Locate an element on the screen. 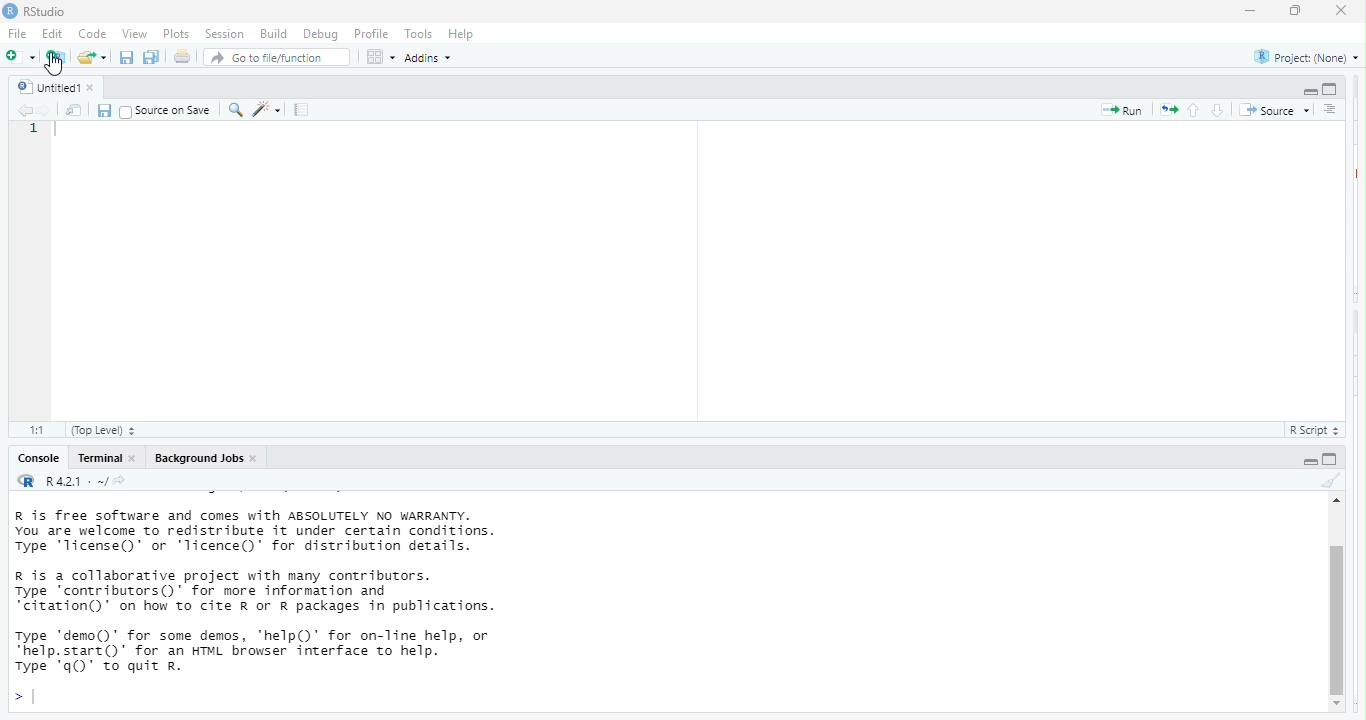 This screenshot has width=1366, height=720. View is located at coordinates (133, 34).